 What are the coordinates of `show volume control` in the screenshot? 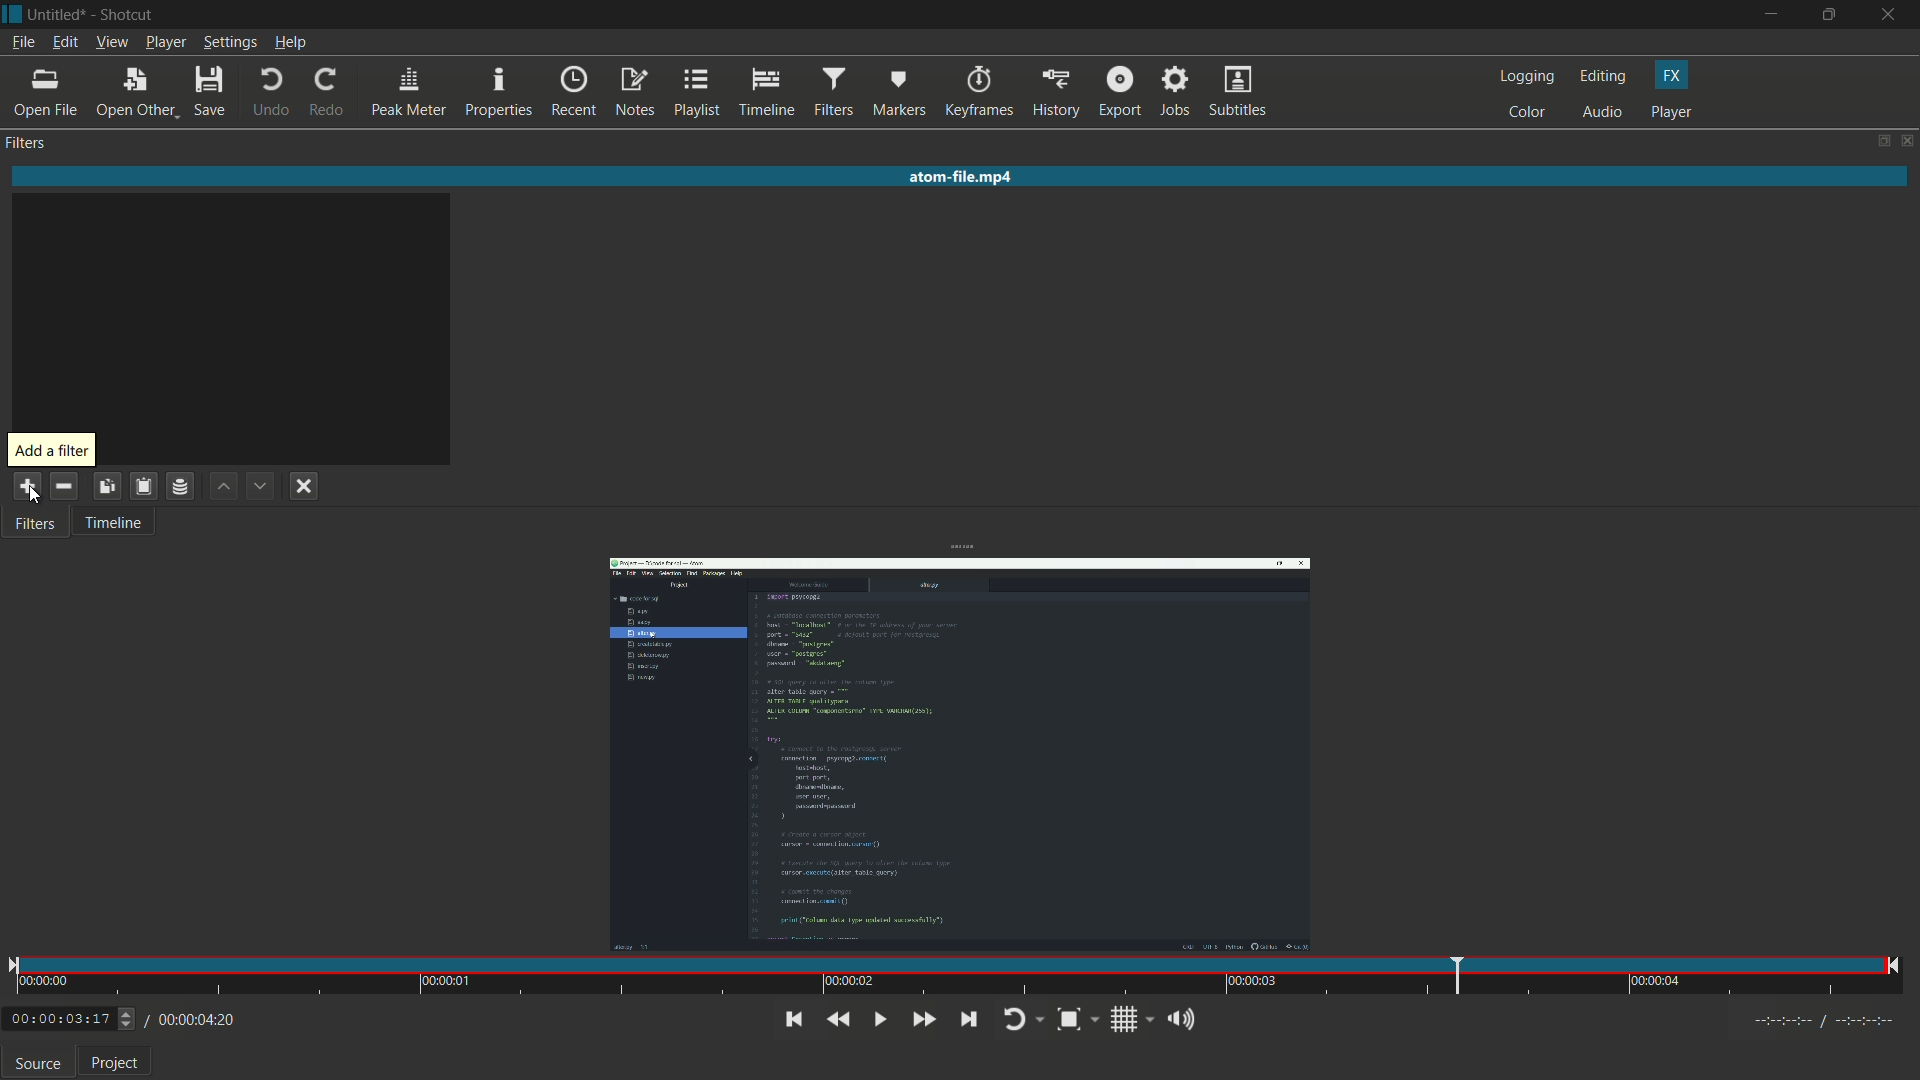 It's located at (1185, 1018).